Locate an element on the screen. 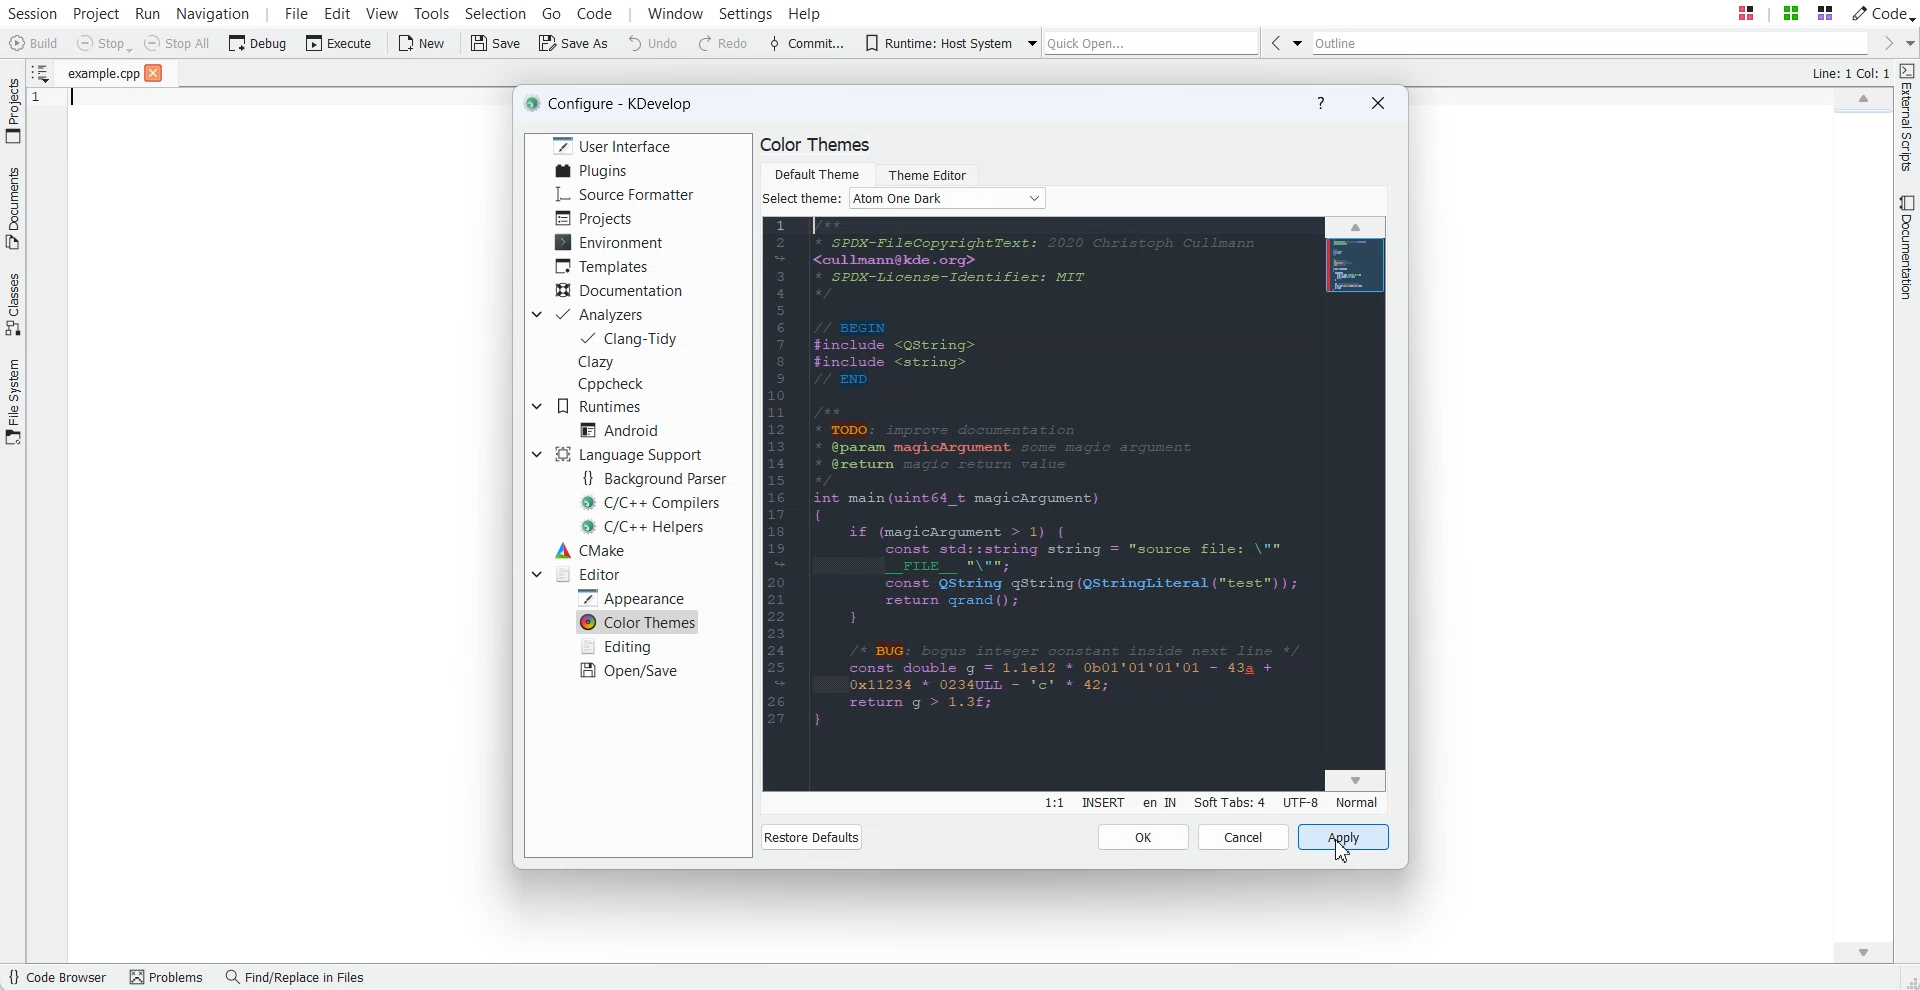 The height and width of the screenshot is (990, 1920). Commit is located at coordinates (805, 45).